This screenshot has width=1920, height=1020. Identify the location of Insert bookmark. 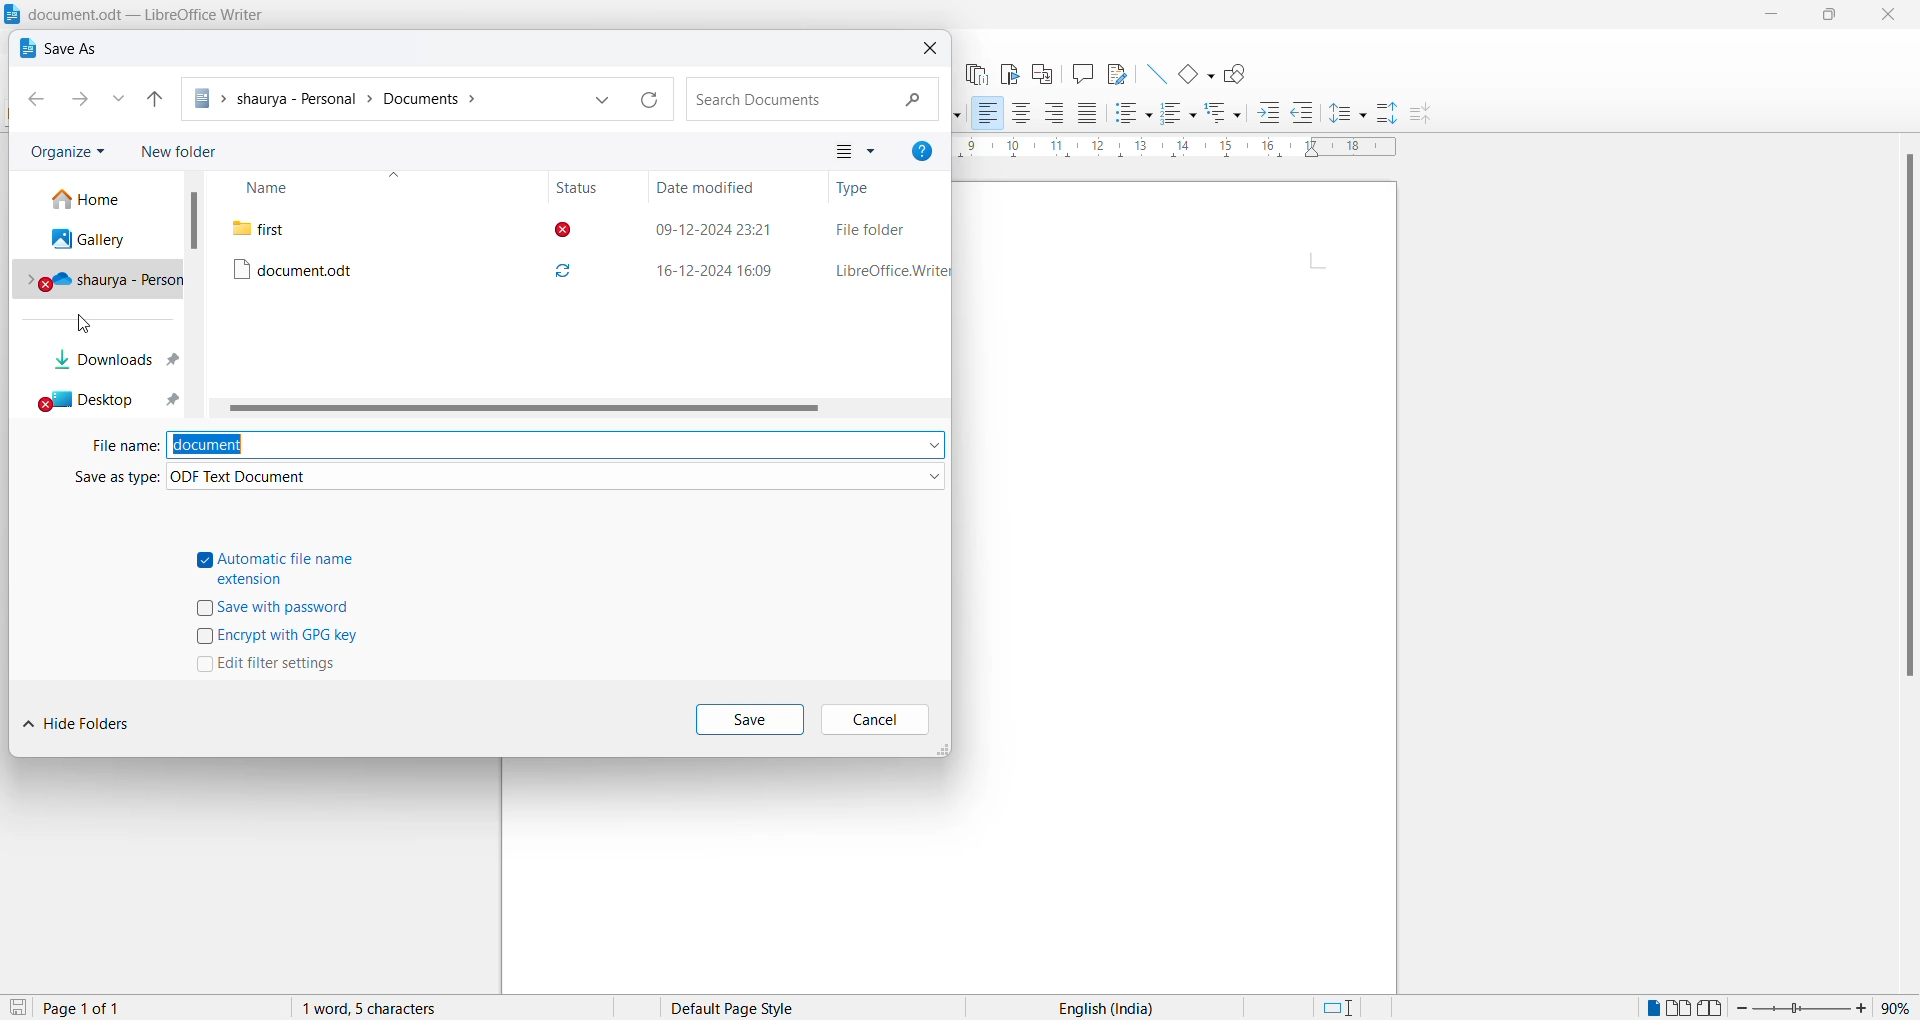
(1009, 74).